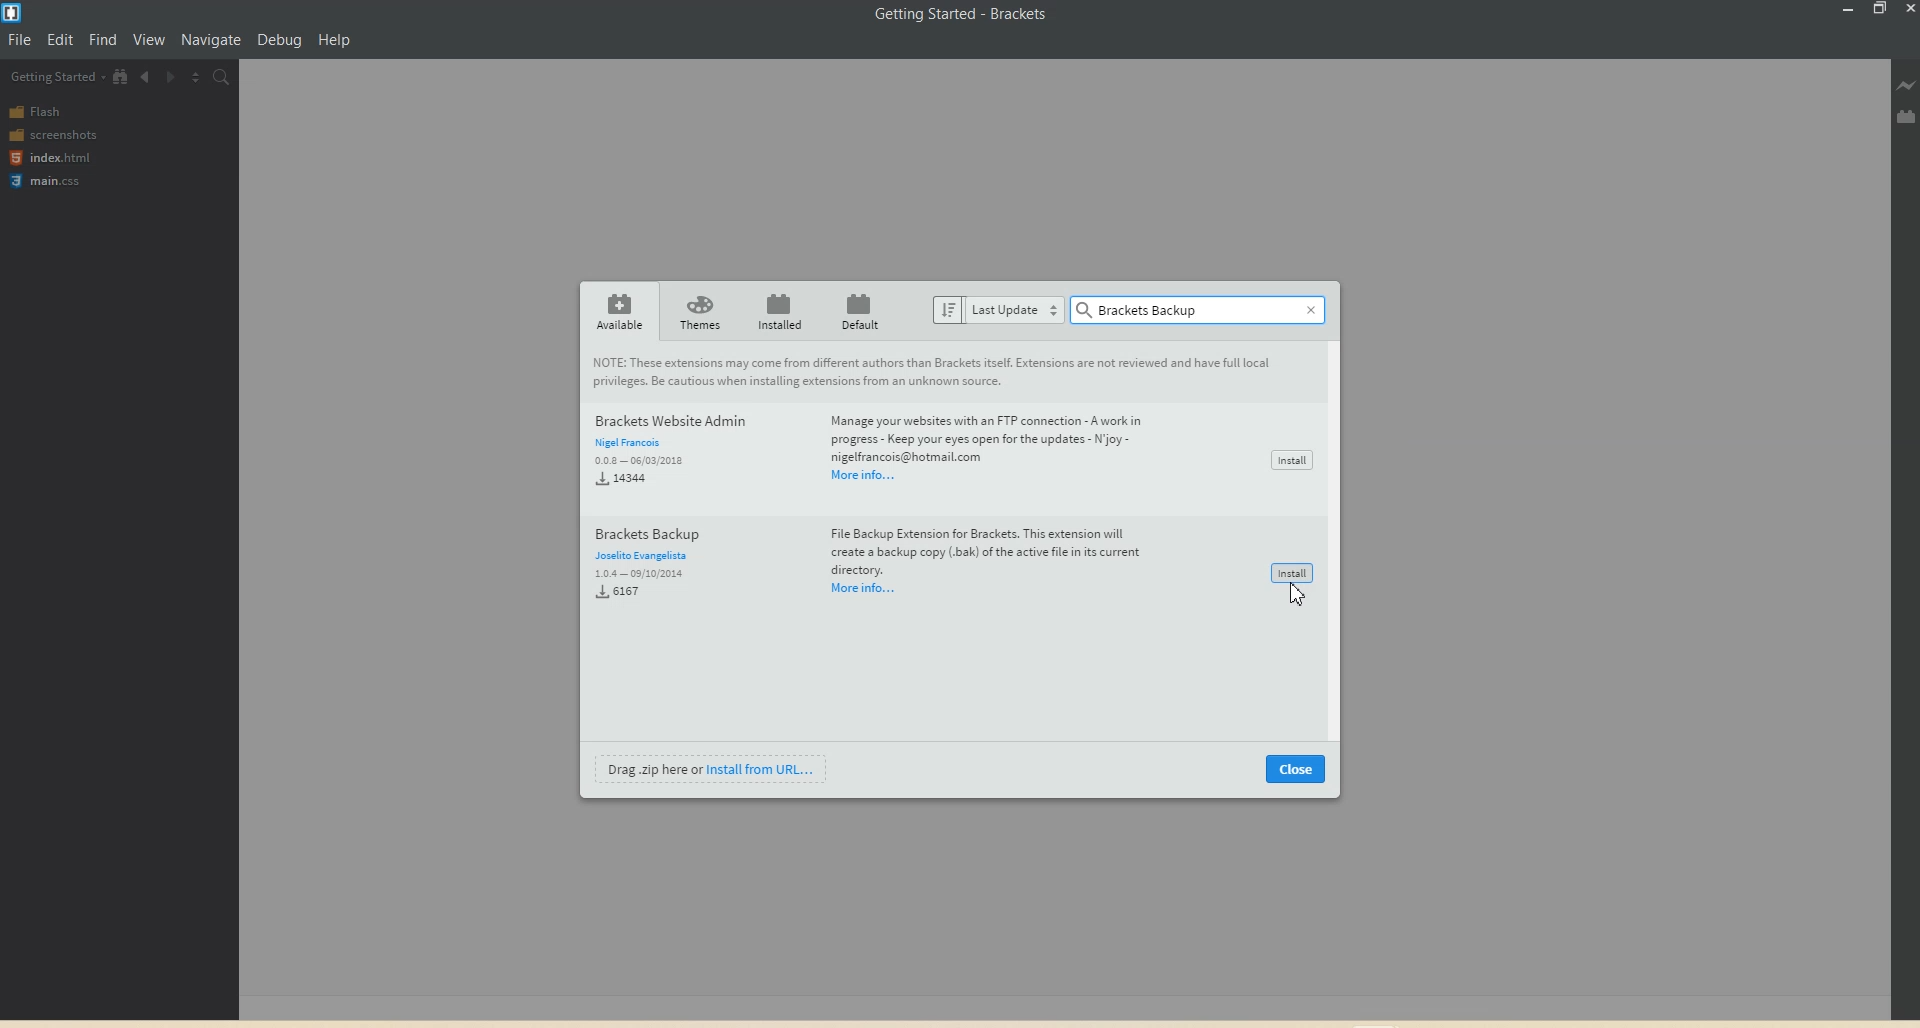  Describe the element at coordinates (1879, 10) in the screenshot. I see `Maximize` at that location.